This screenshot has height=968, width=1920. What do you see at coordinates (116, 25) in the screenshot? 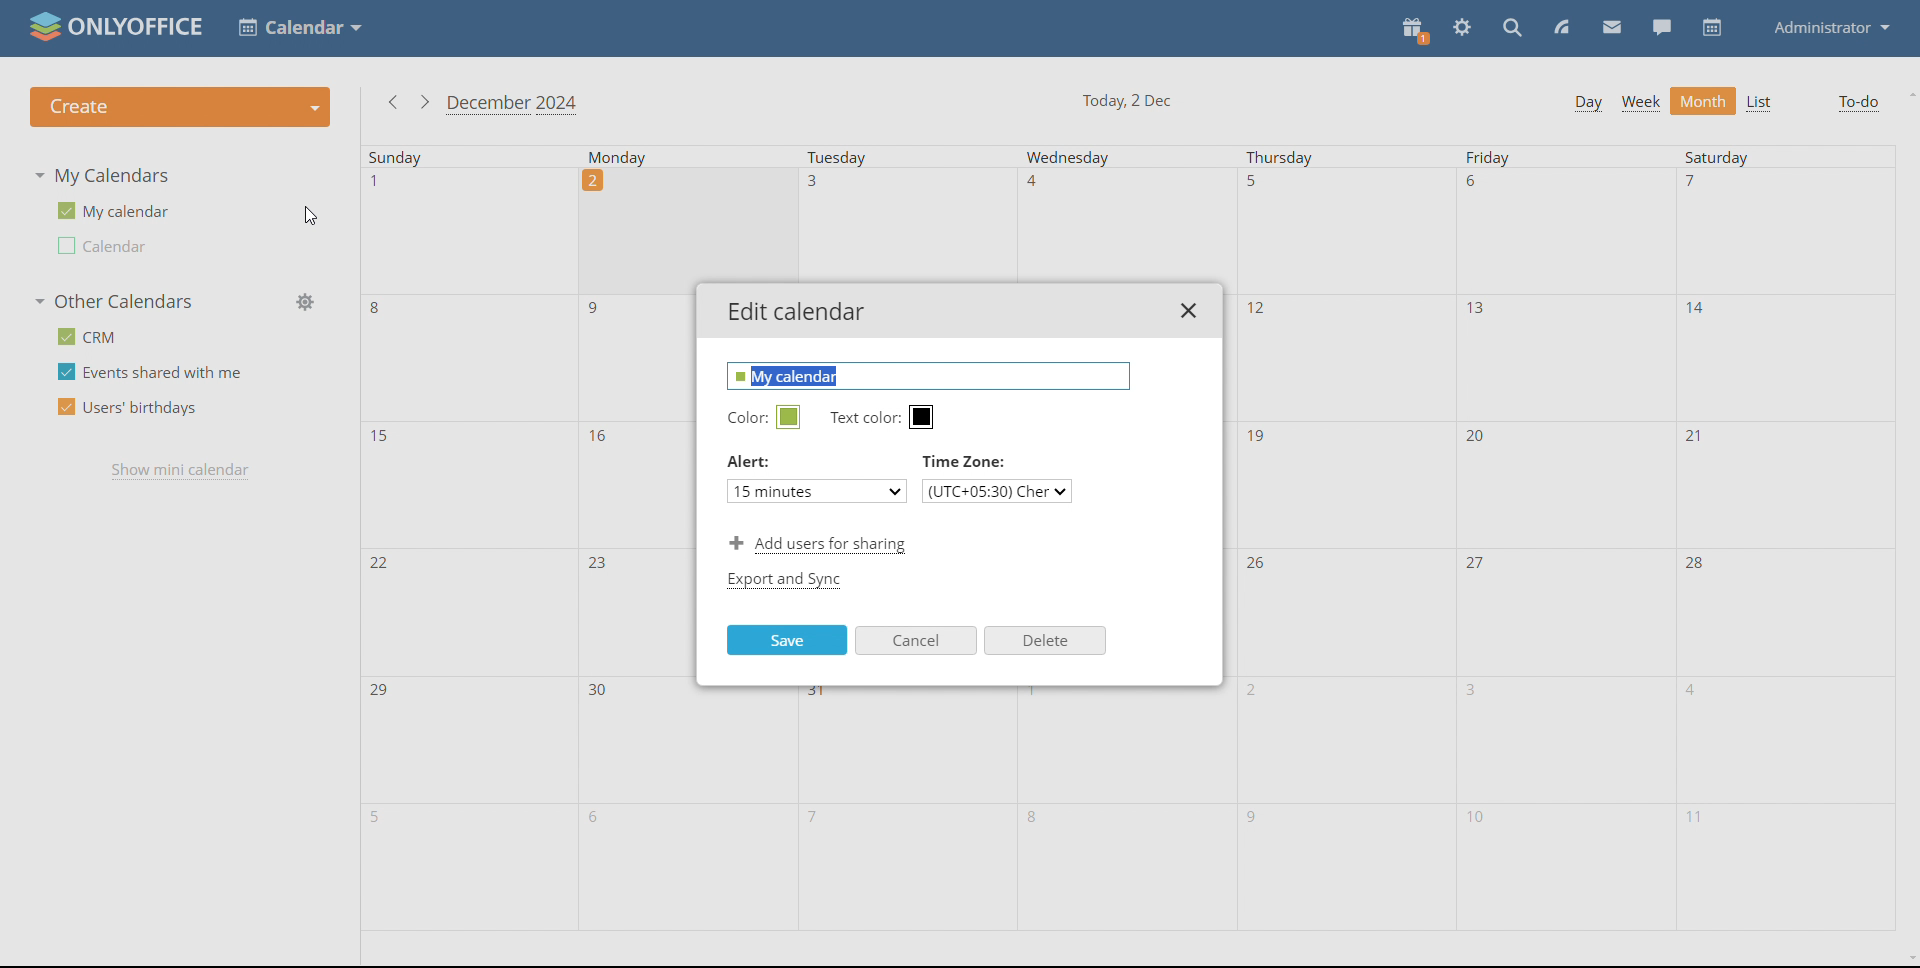
I see `logo` at bounding box center [116, 25].